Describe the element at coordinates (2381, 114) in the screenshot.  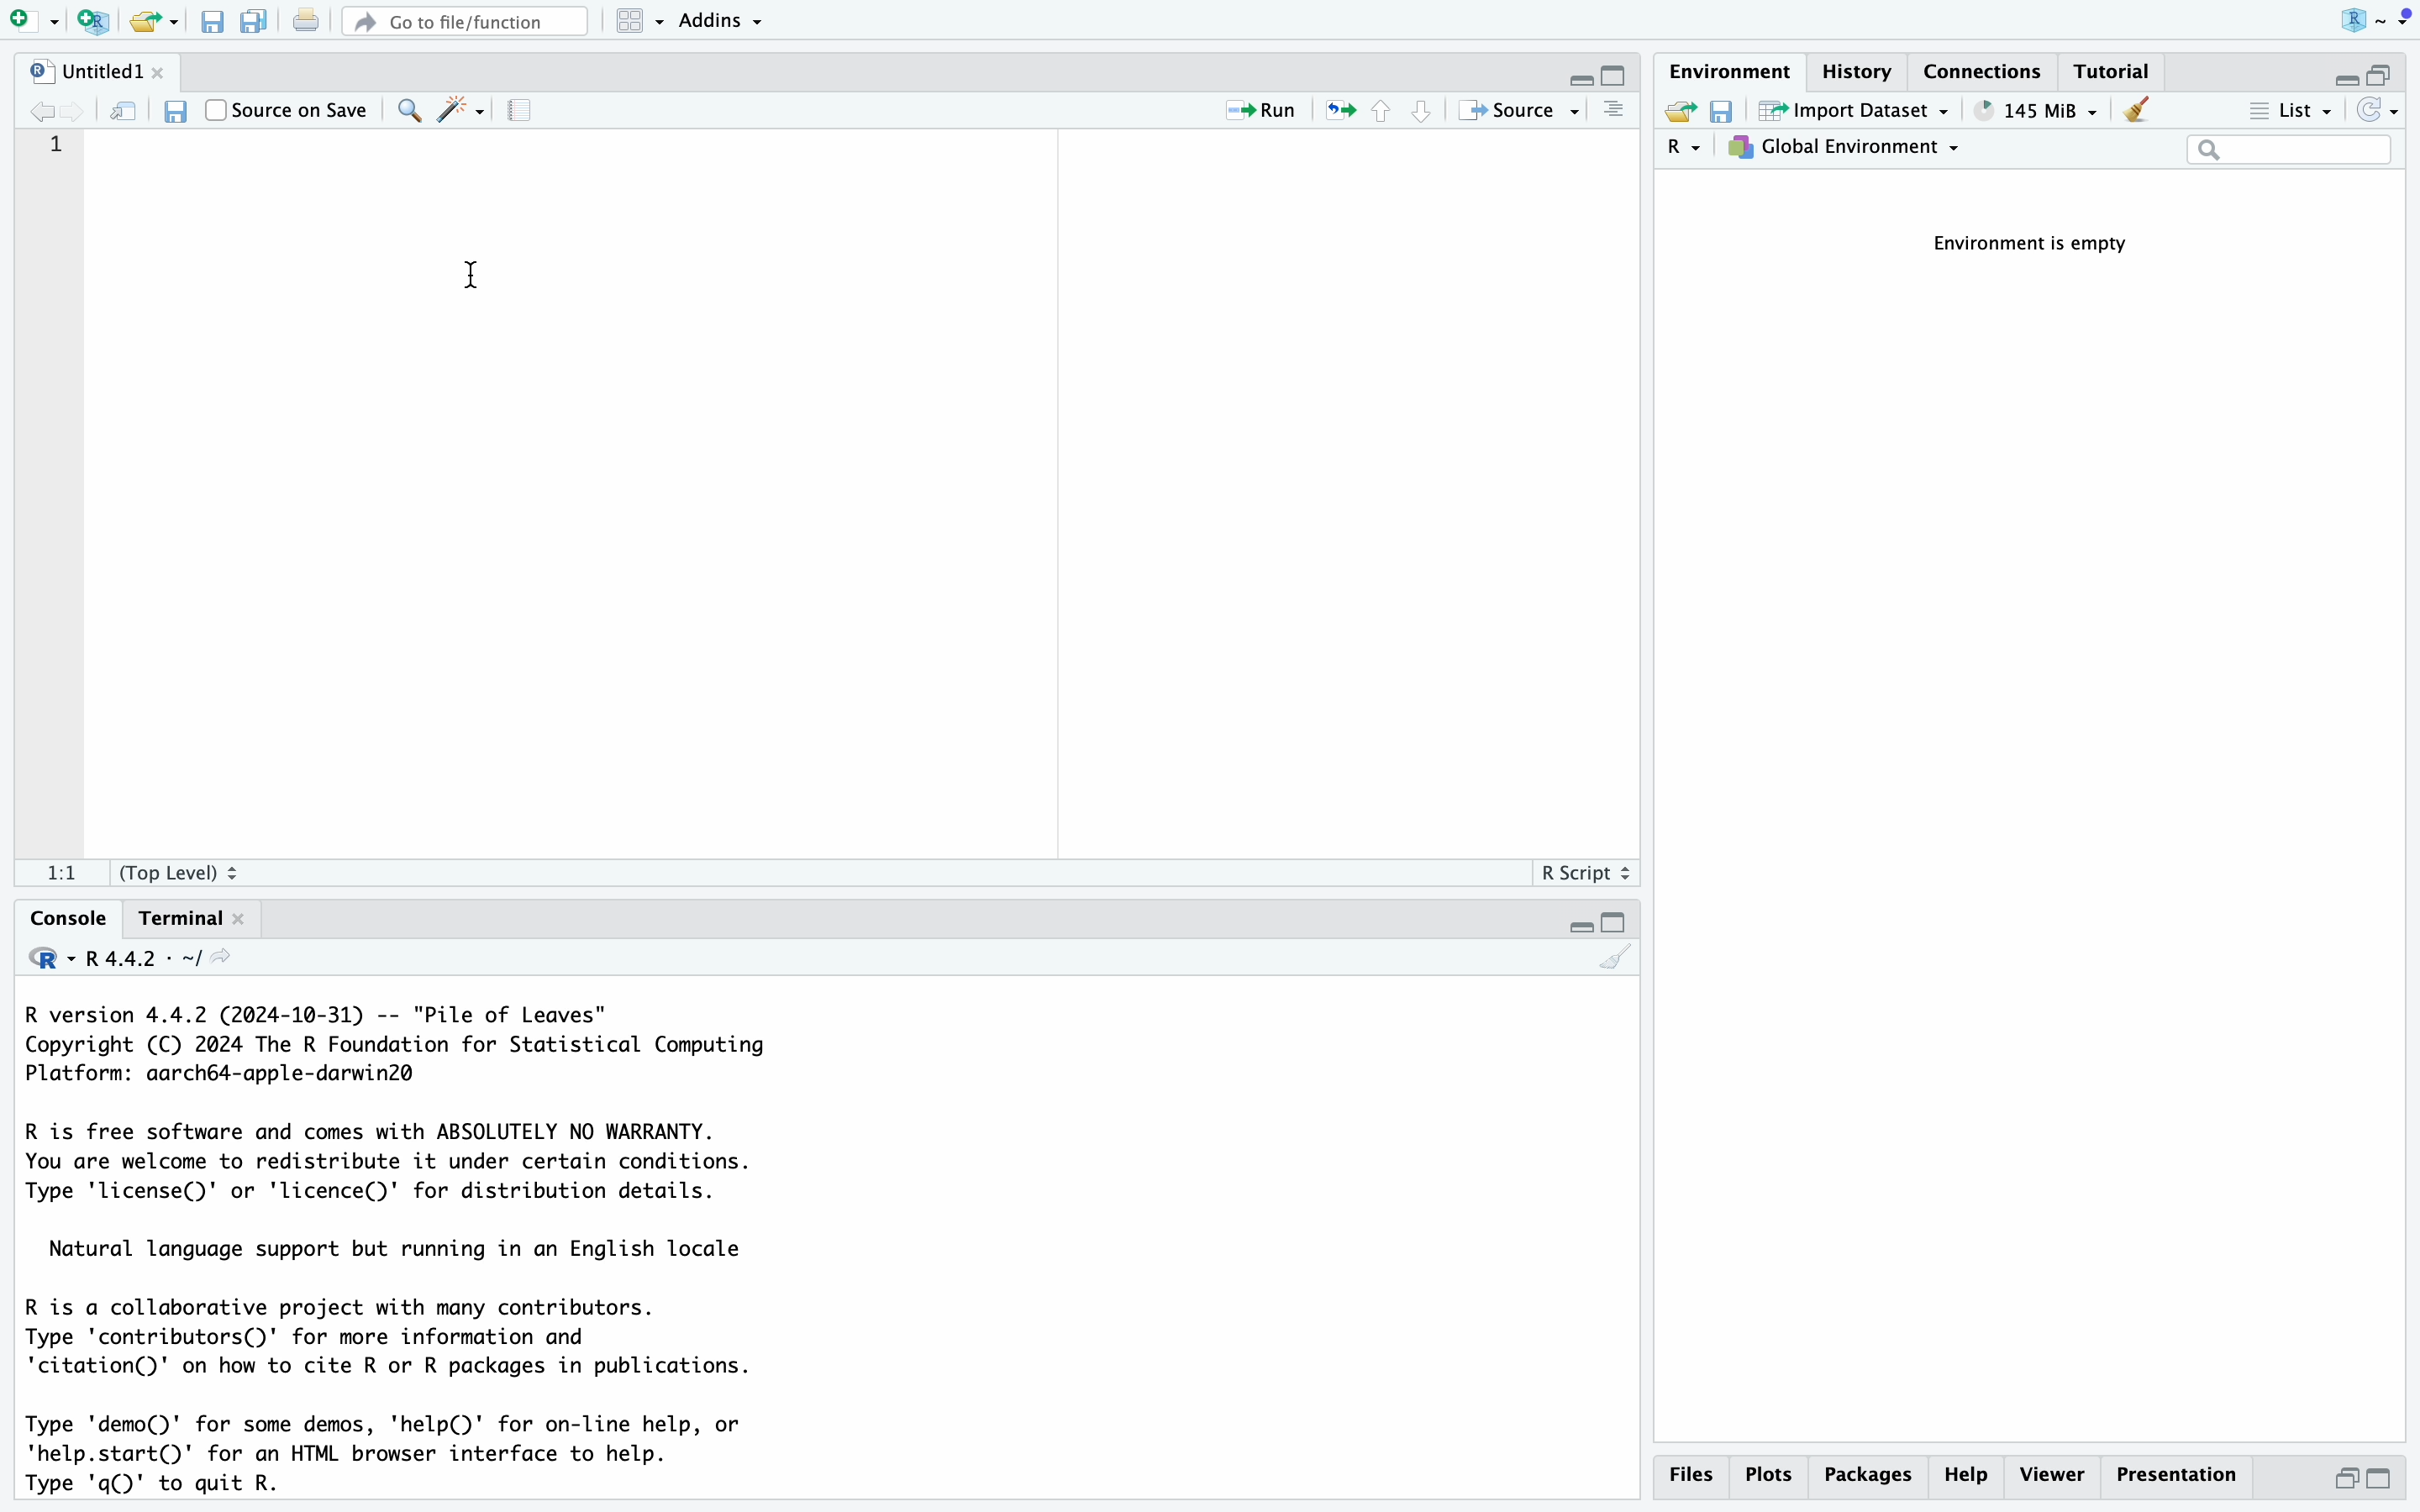
I see `refresh the list of objects in the environment` at that location.